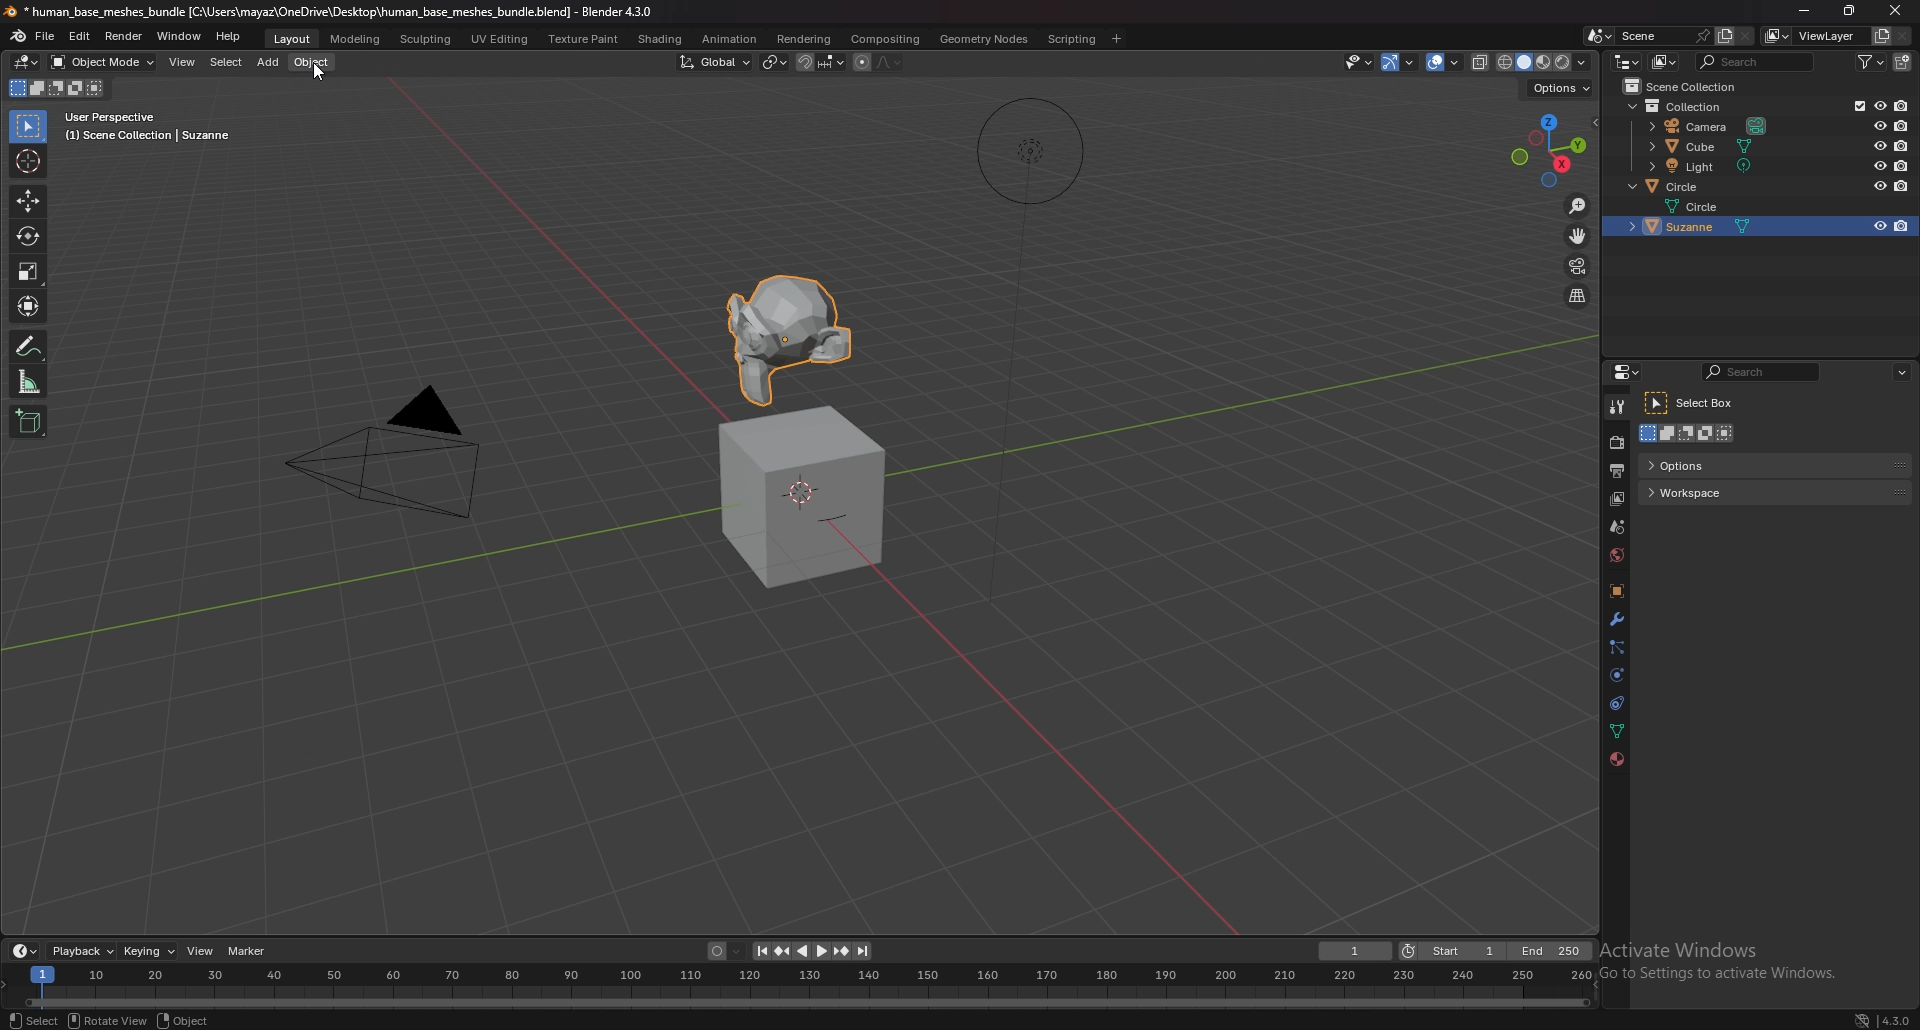 This screenshot has width=1920, height=1030. I want to click on select box, so click(1697, 404).